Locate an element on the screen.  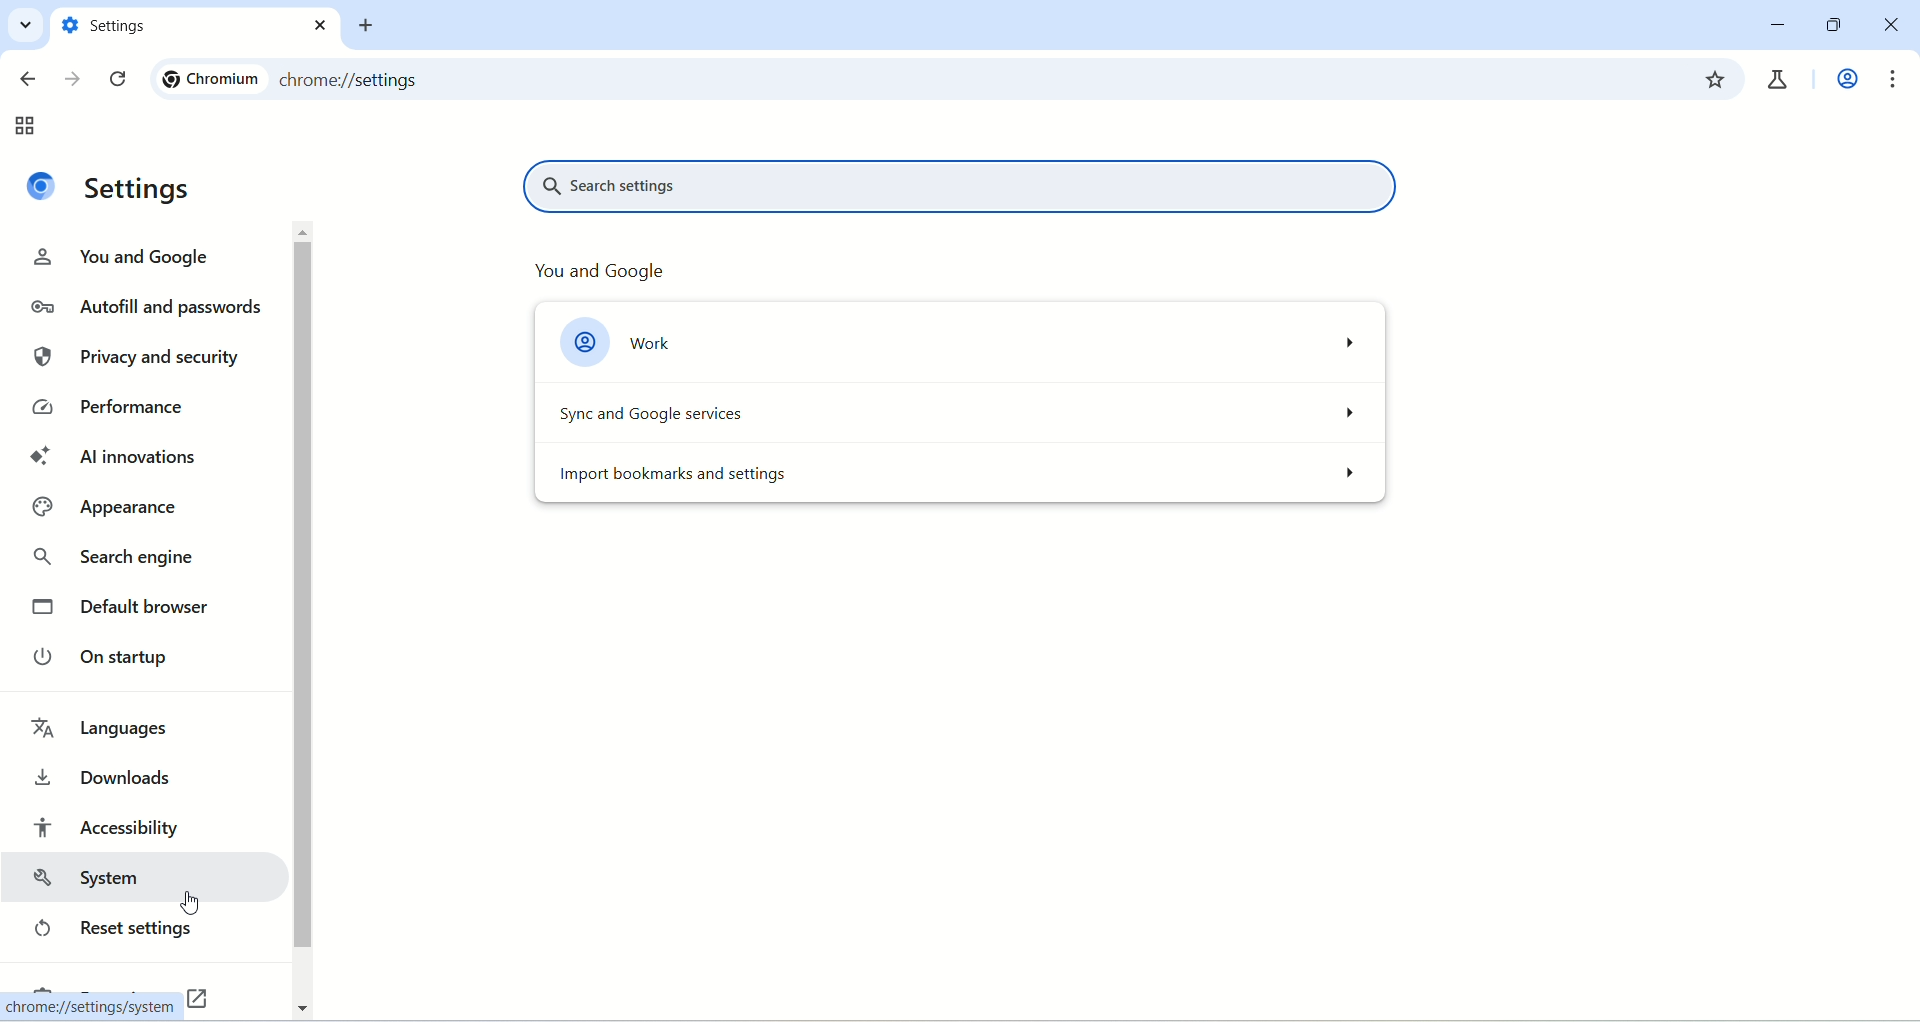
search settings is located at coordinates (967, 188).